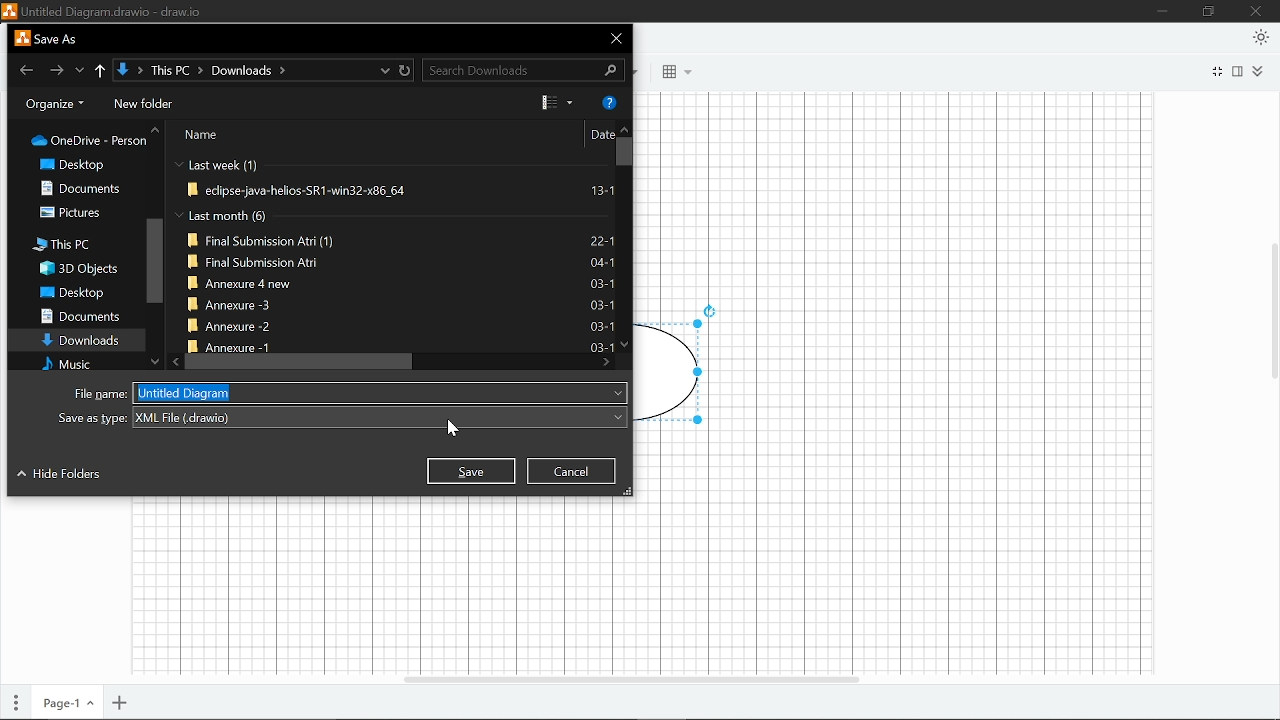 Image resolution: width=1280 pixels, height=720 pixels. I want to click on Sort by Name, so click(242, 135).